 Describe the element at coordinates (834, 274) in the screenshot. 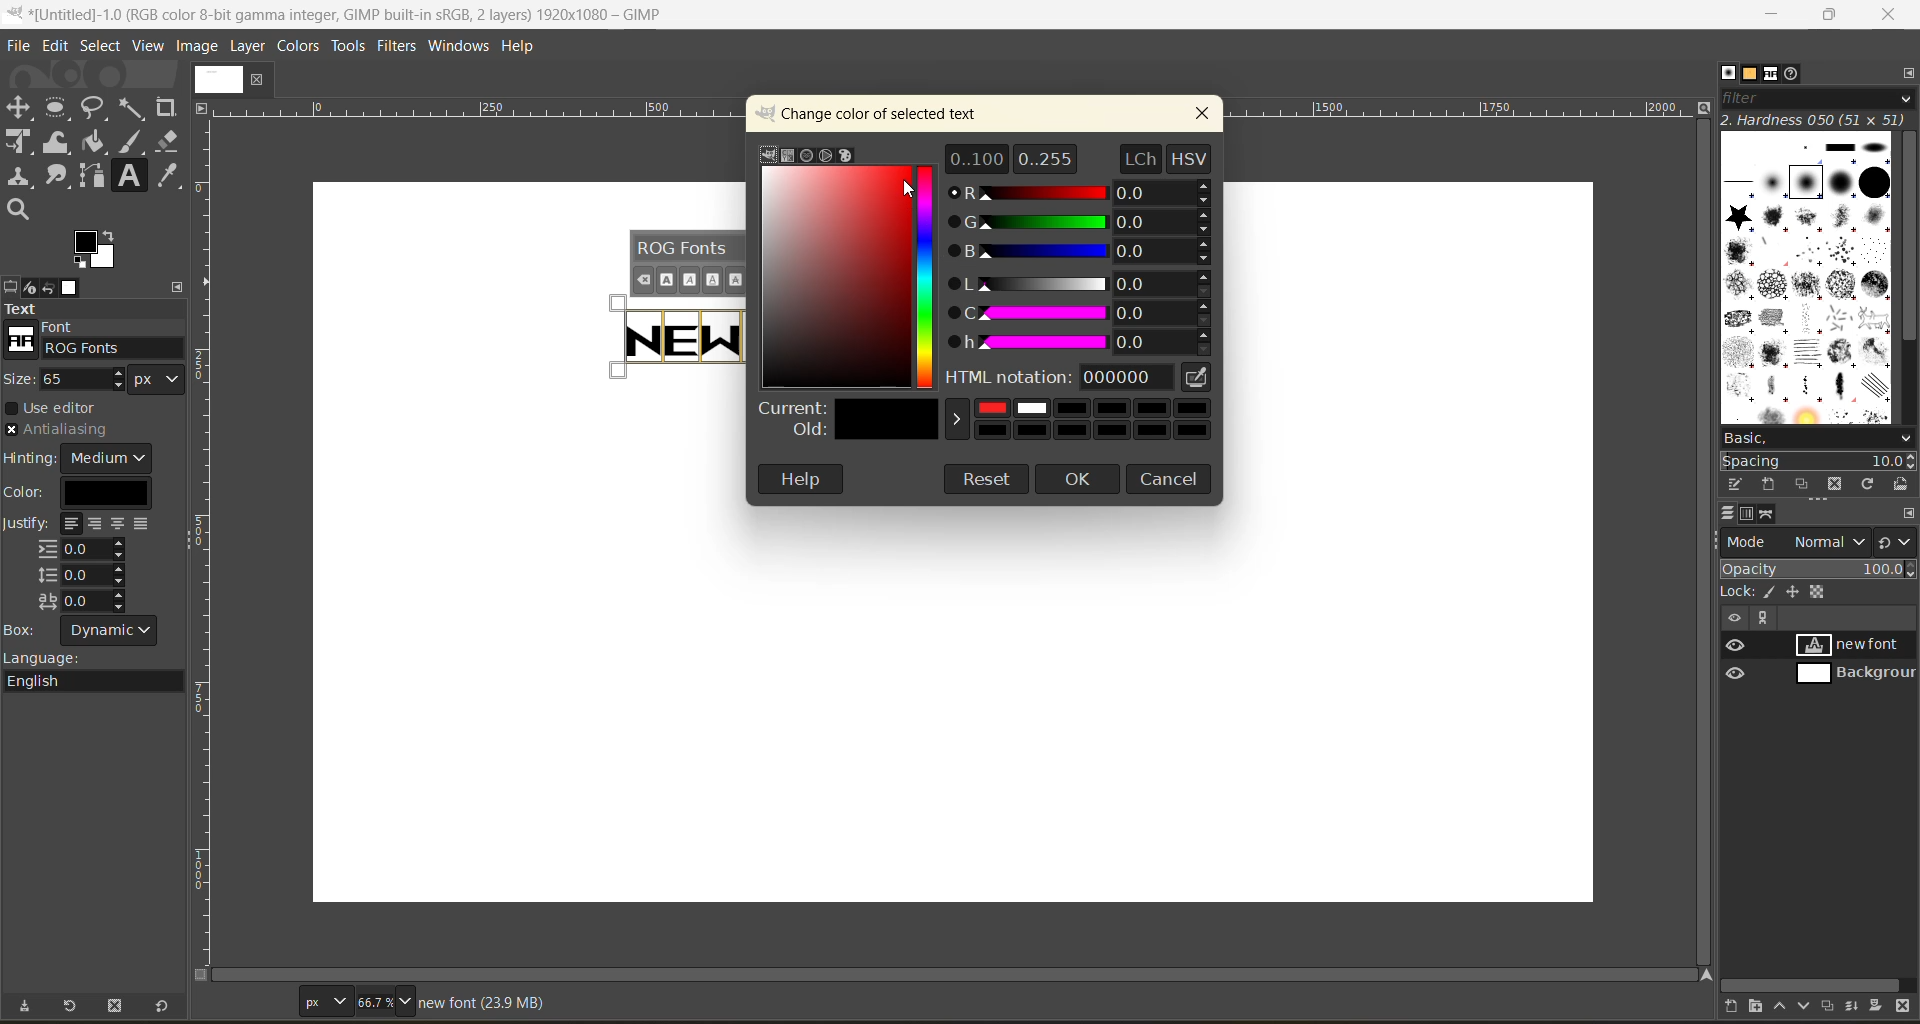

I see `gradient` at that location.